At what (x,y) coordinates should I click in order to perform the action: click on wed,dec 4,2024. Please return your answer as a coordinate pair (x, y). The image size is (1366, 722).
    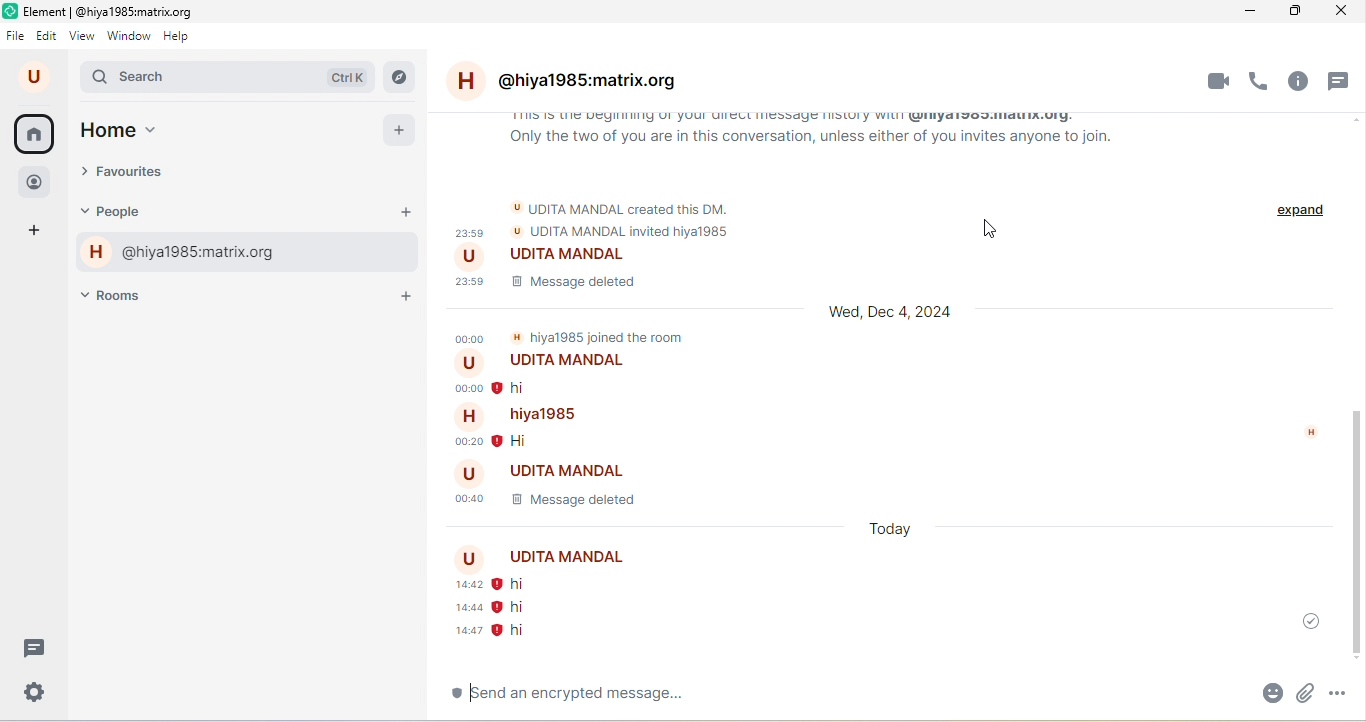
    Looking at the image, I should click on (894, 314).